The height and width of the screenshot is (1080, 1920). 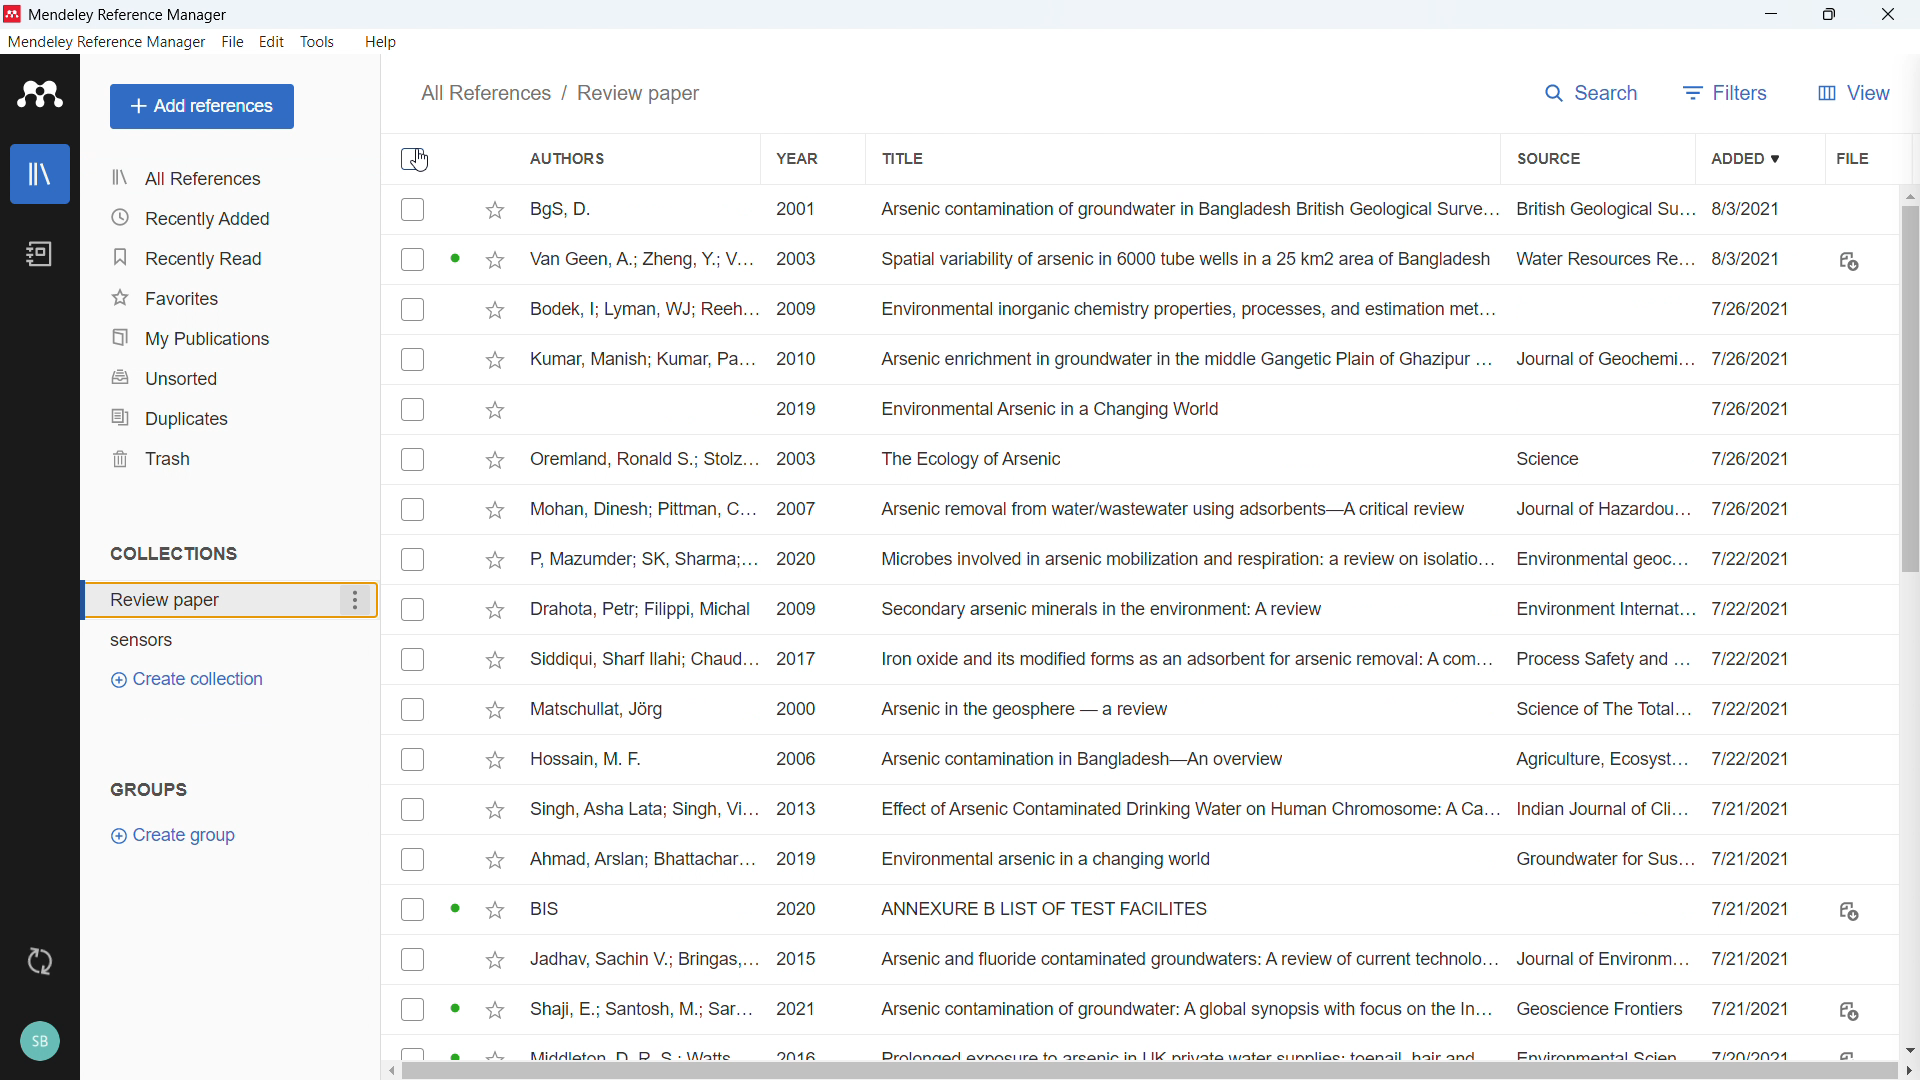 What do you see at coordinates (555, 92) in the screenshot?
I see `All references/review paper` at bounding box center [555, 92].